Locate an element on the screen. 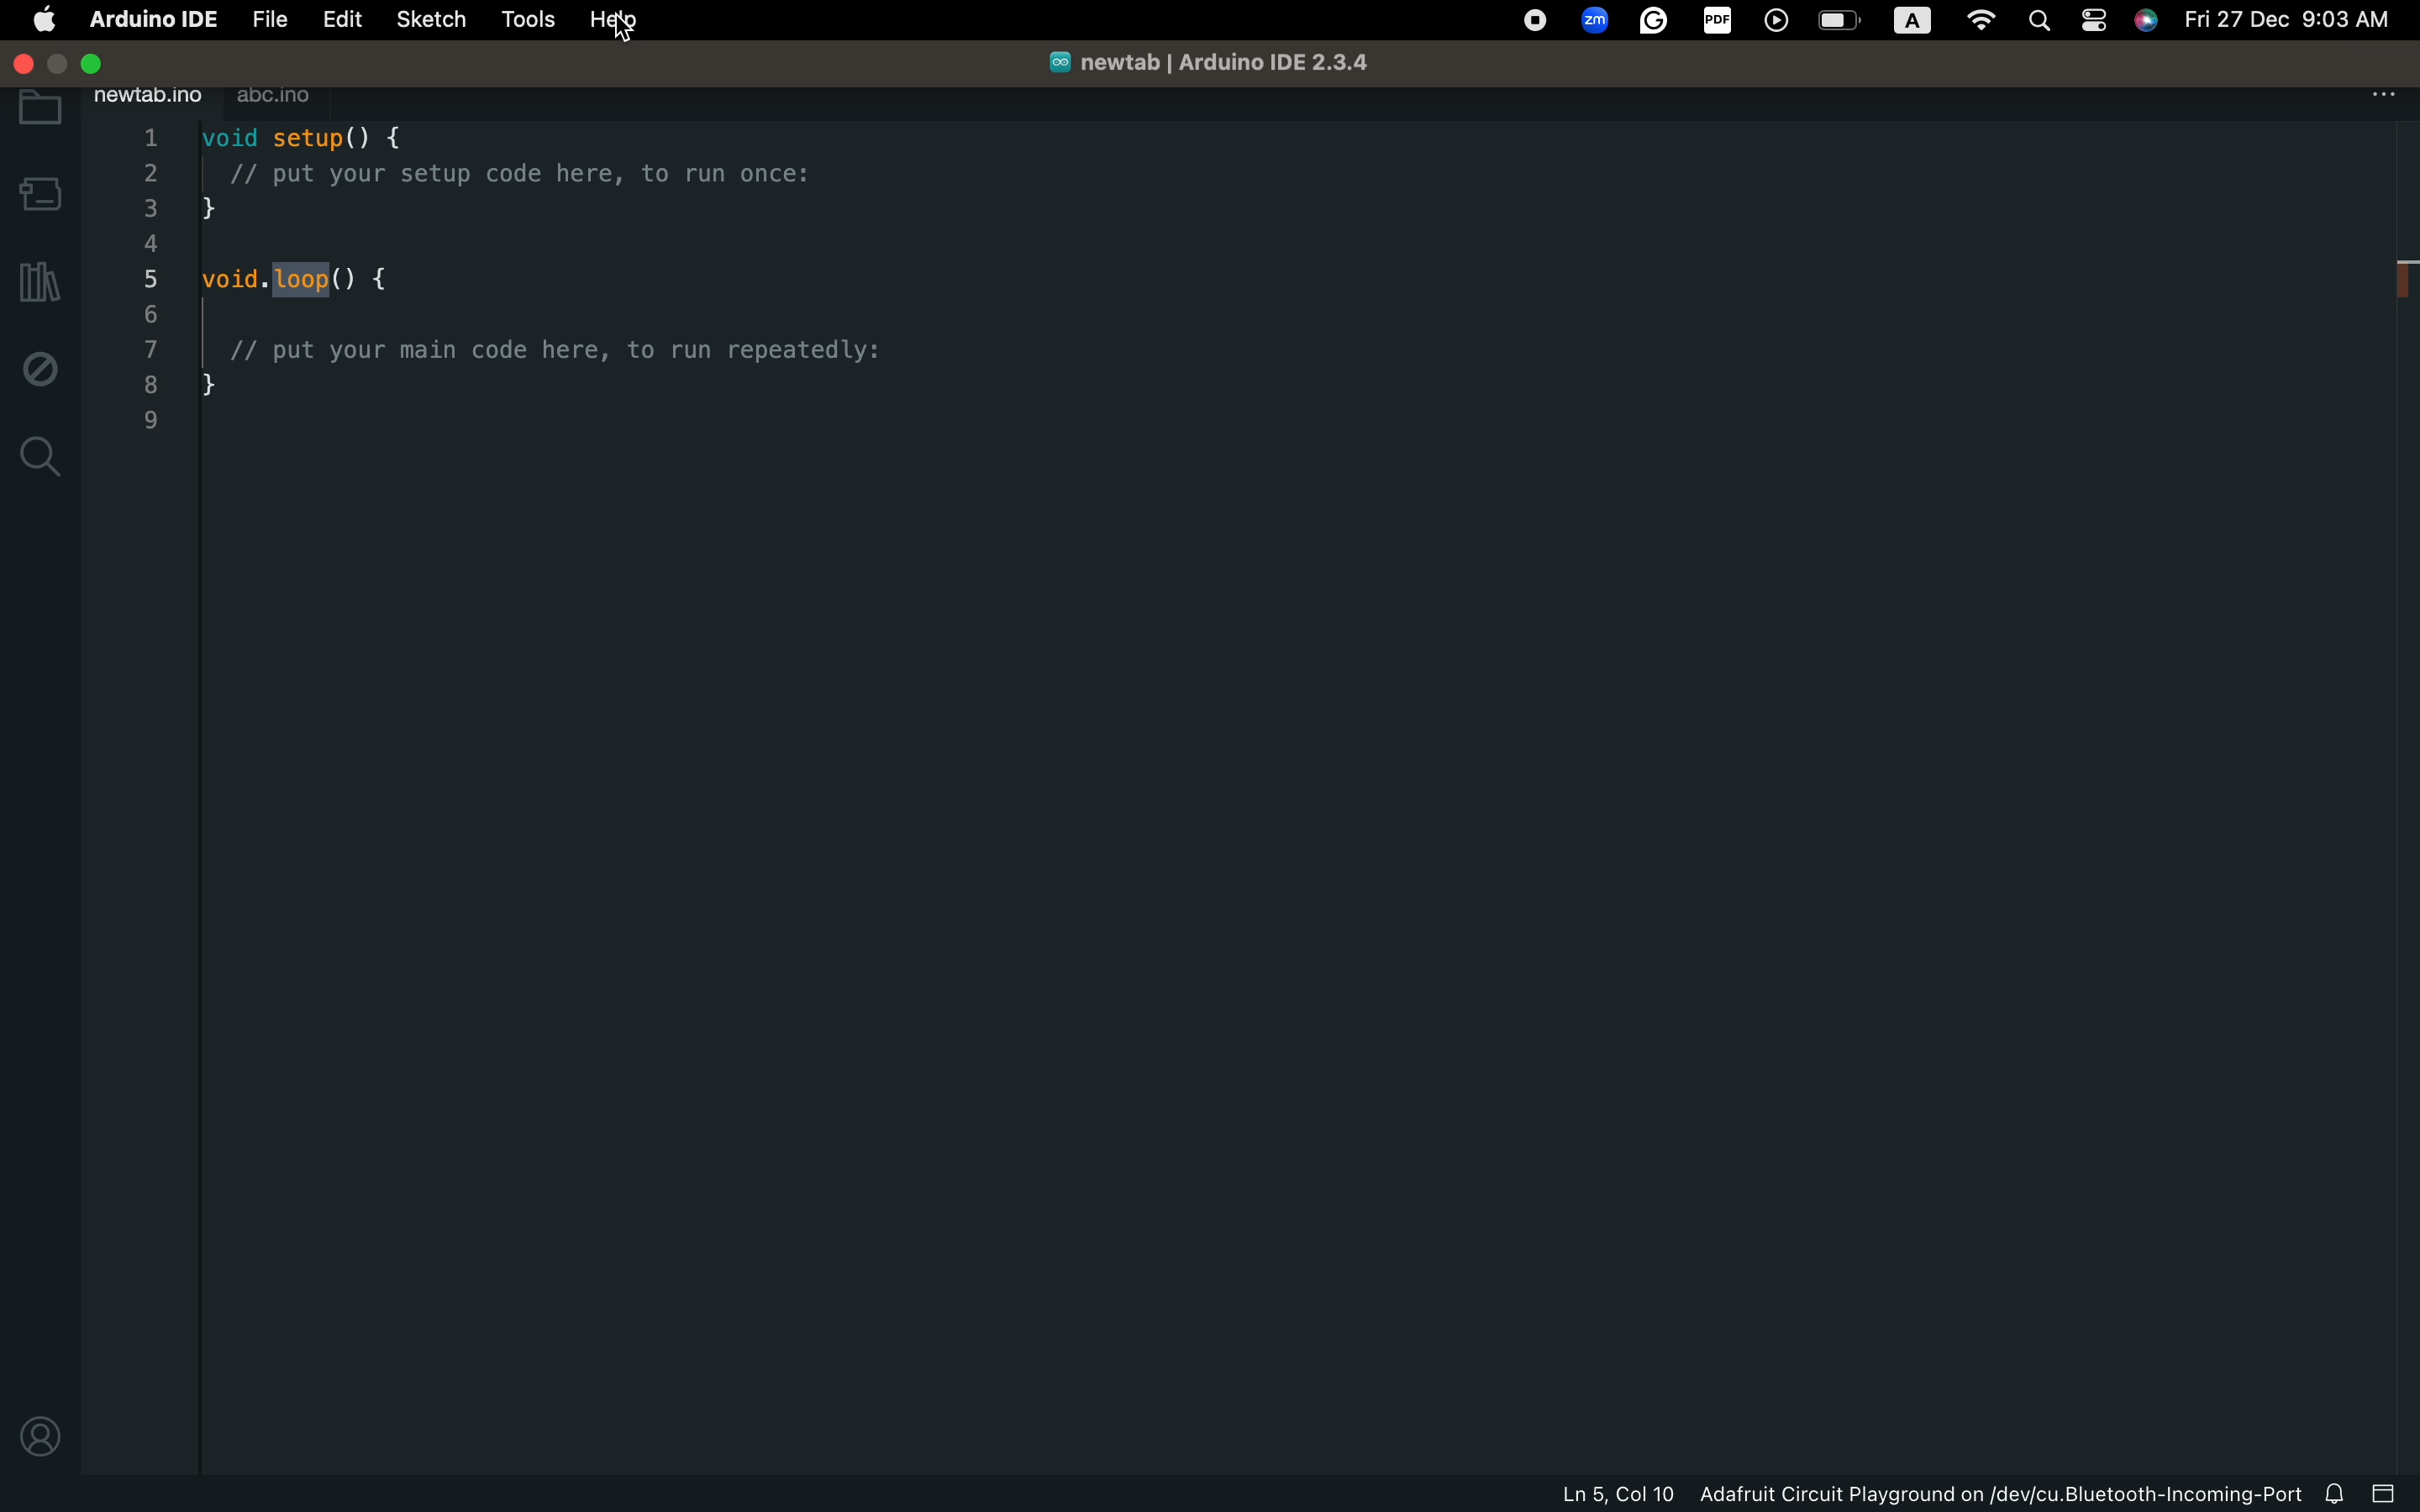 This screenshot has height=1512, width=2420. newrab.ino is located at coordinates (150, 96).